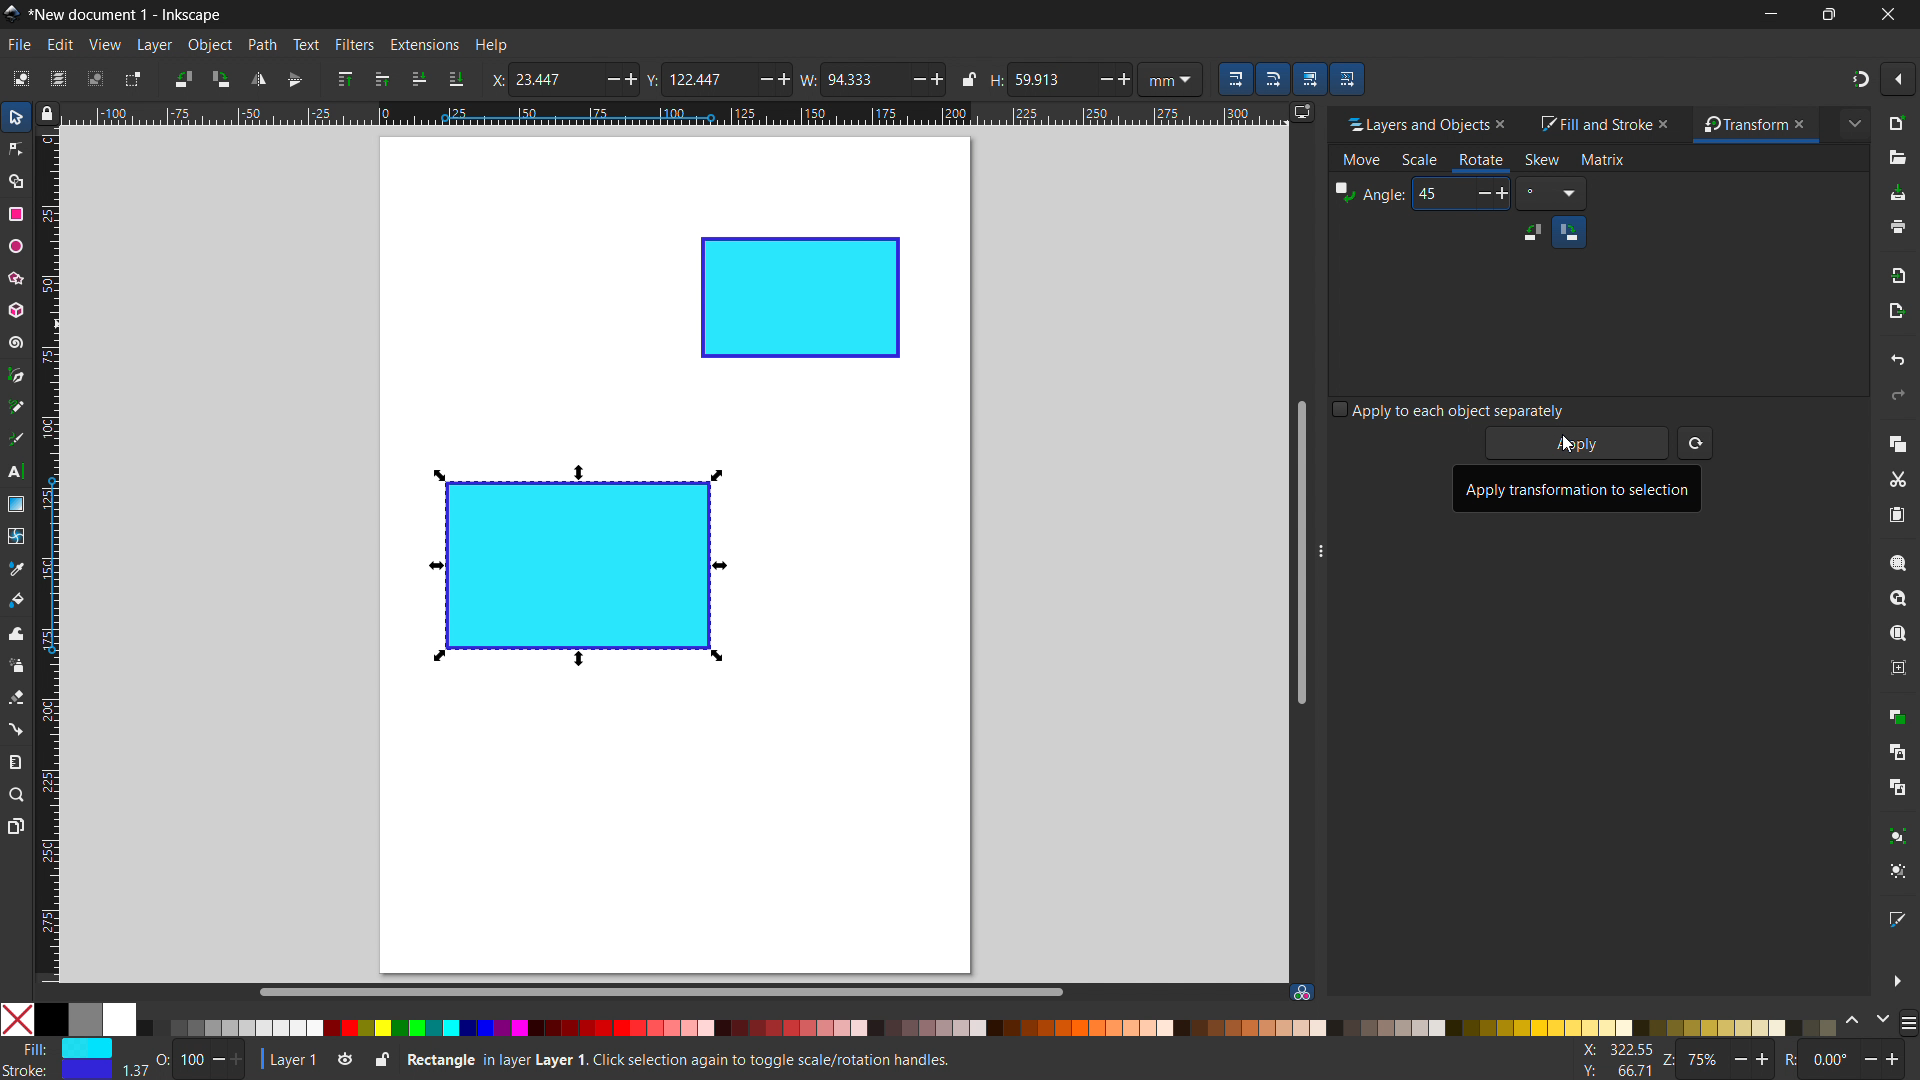 The height and width of the screenshot is (1080, 1920). What do you see at coordinates (1449, 409) in the screenshot?
I see `apply to each object separately` at bounding box center [1449, 409].